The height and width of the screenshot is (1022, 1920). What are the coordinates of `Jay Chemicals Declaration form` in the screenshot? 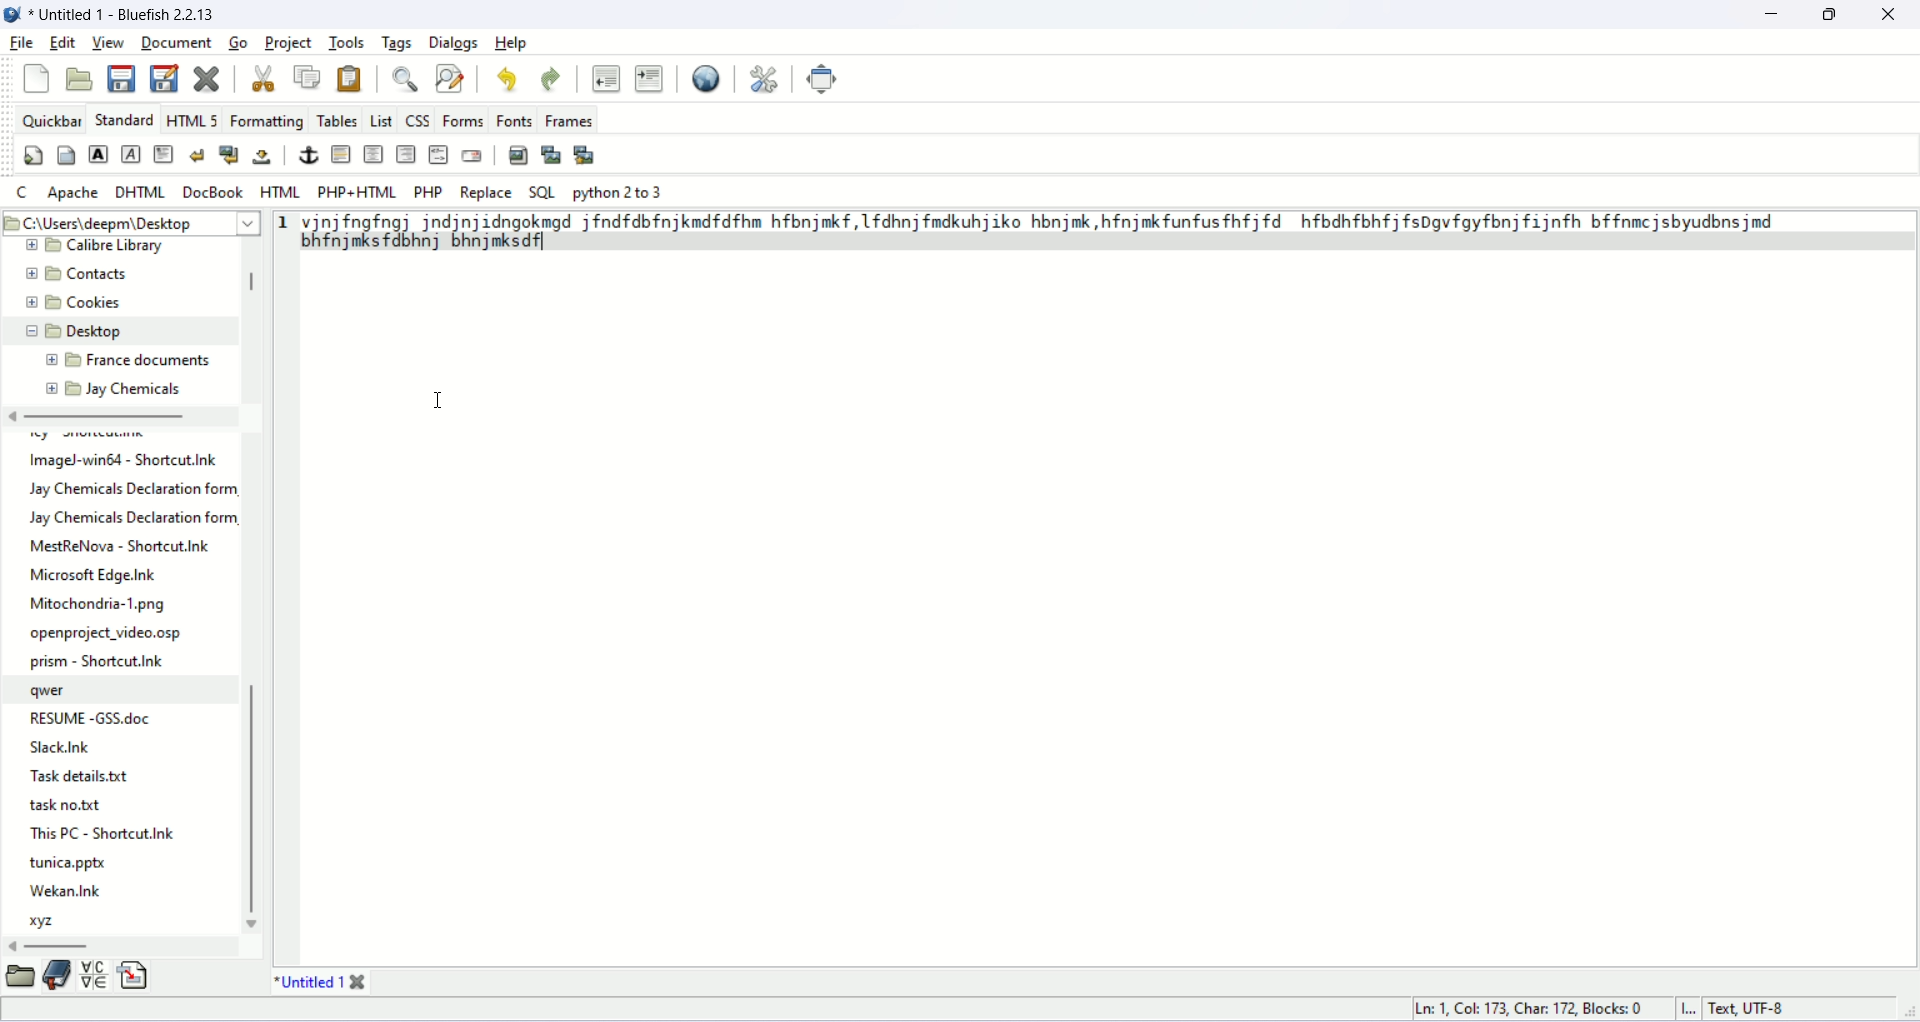 It's located at (135, 519).